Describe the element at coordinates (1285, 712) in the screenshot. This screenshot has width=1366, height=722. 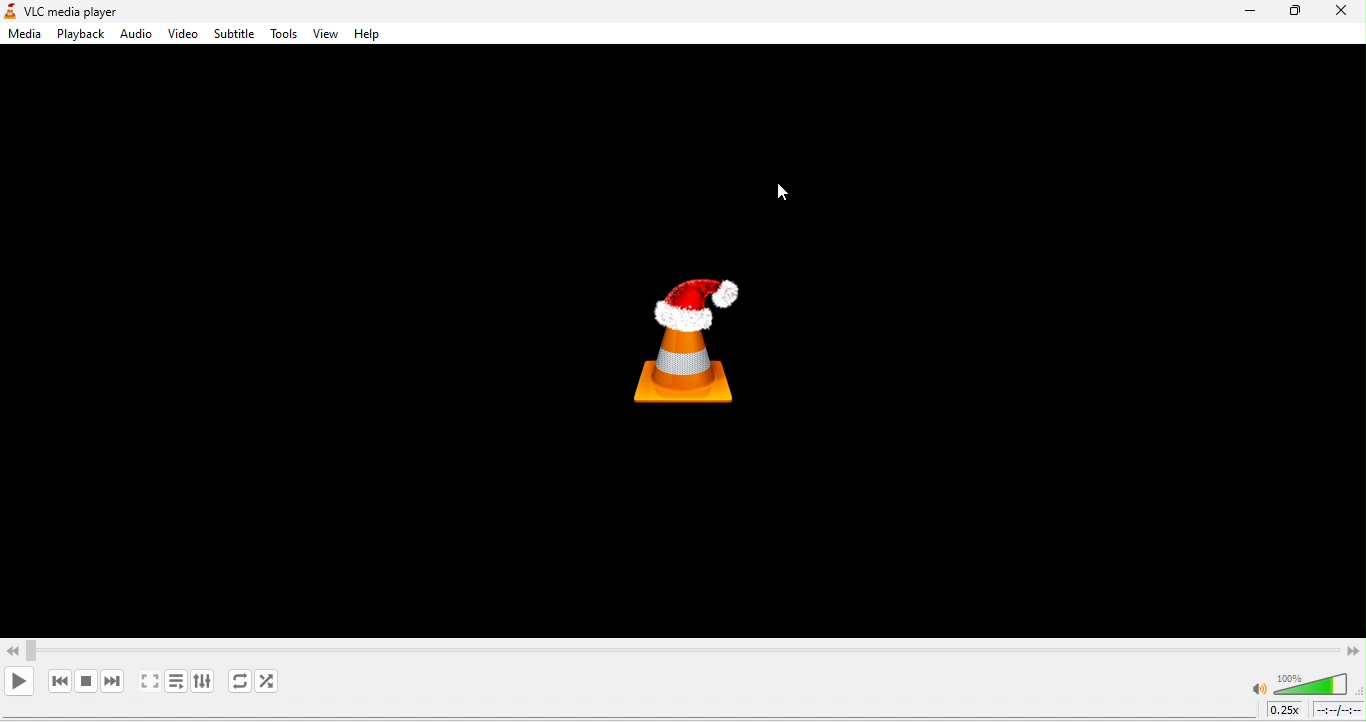
I see `playback speed` at that location.